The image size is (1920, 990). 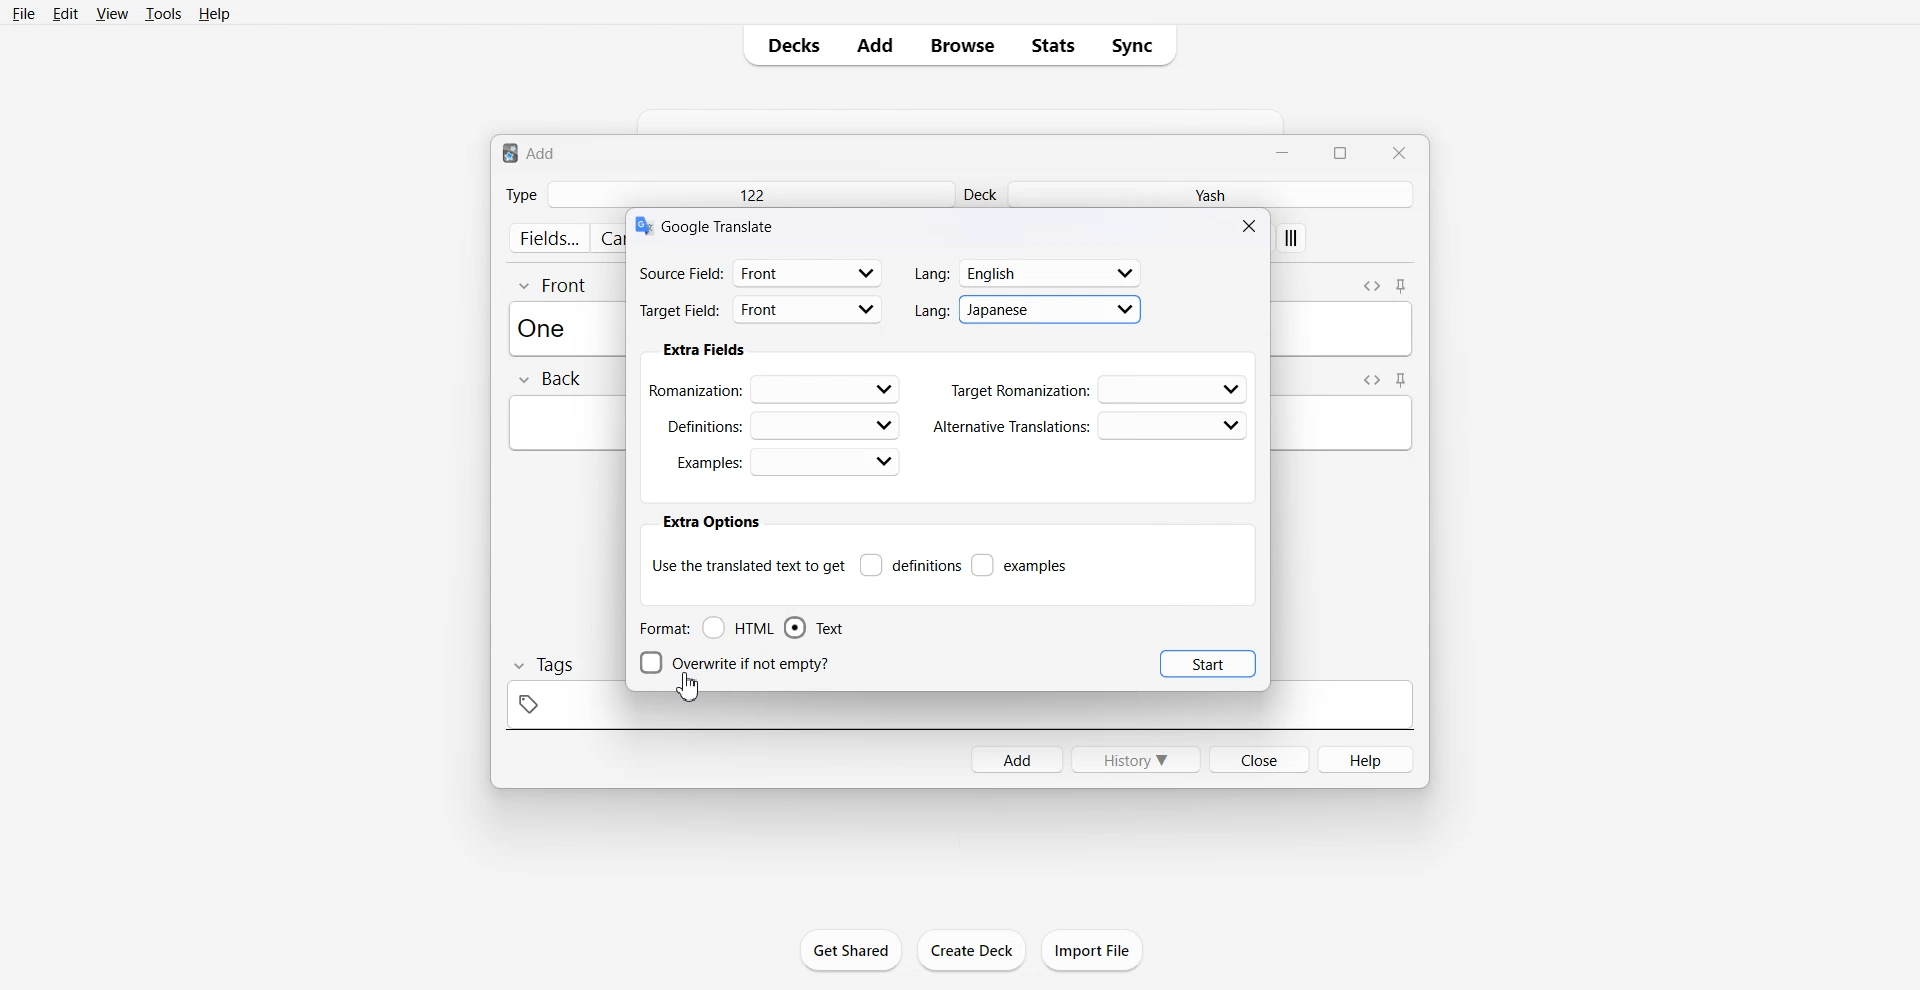 What do you see at coordinates (721, 225) in the screenshot?
I see `Text` at bounding box center [721, 225].